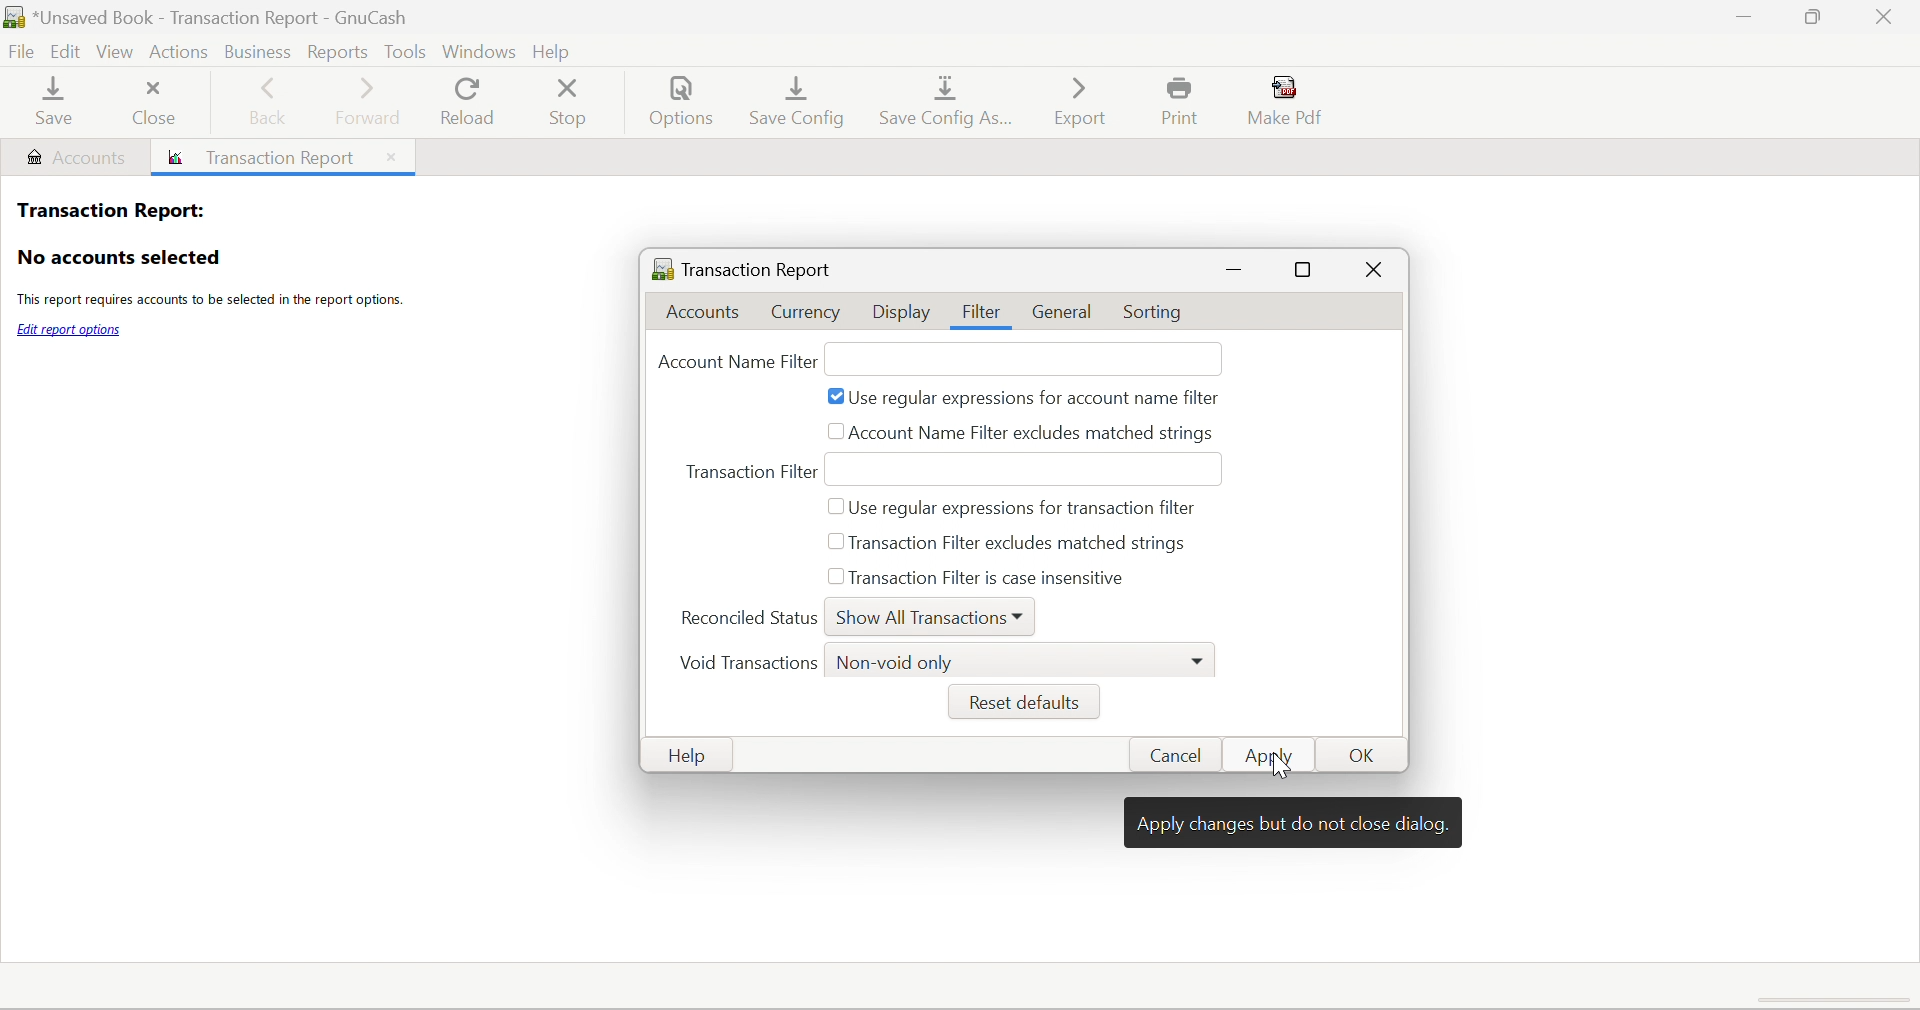 The height and width of the screenshot is (1010, 1920). Describe the element at coordinates (1201, 659) in the screenshot. I see `Drop Down` at that location.